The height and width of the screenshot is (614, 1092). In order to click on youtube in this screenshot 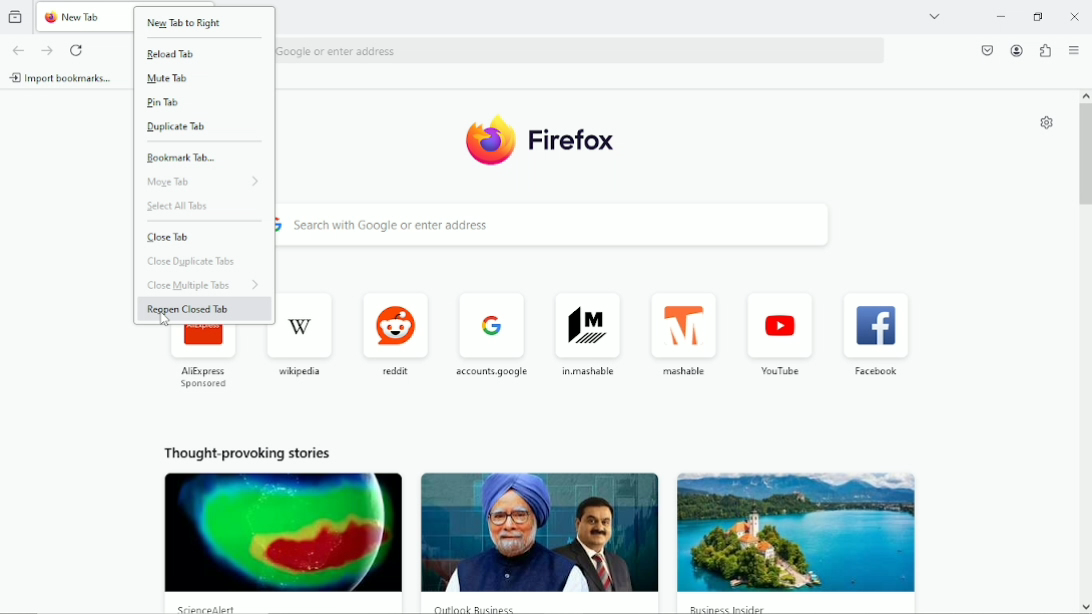, I will do `click(779, 333)`.